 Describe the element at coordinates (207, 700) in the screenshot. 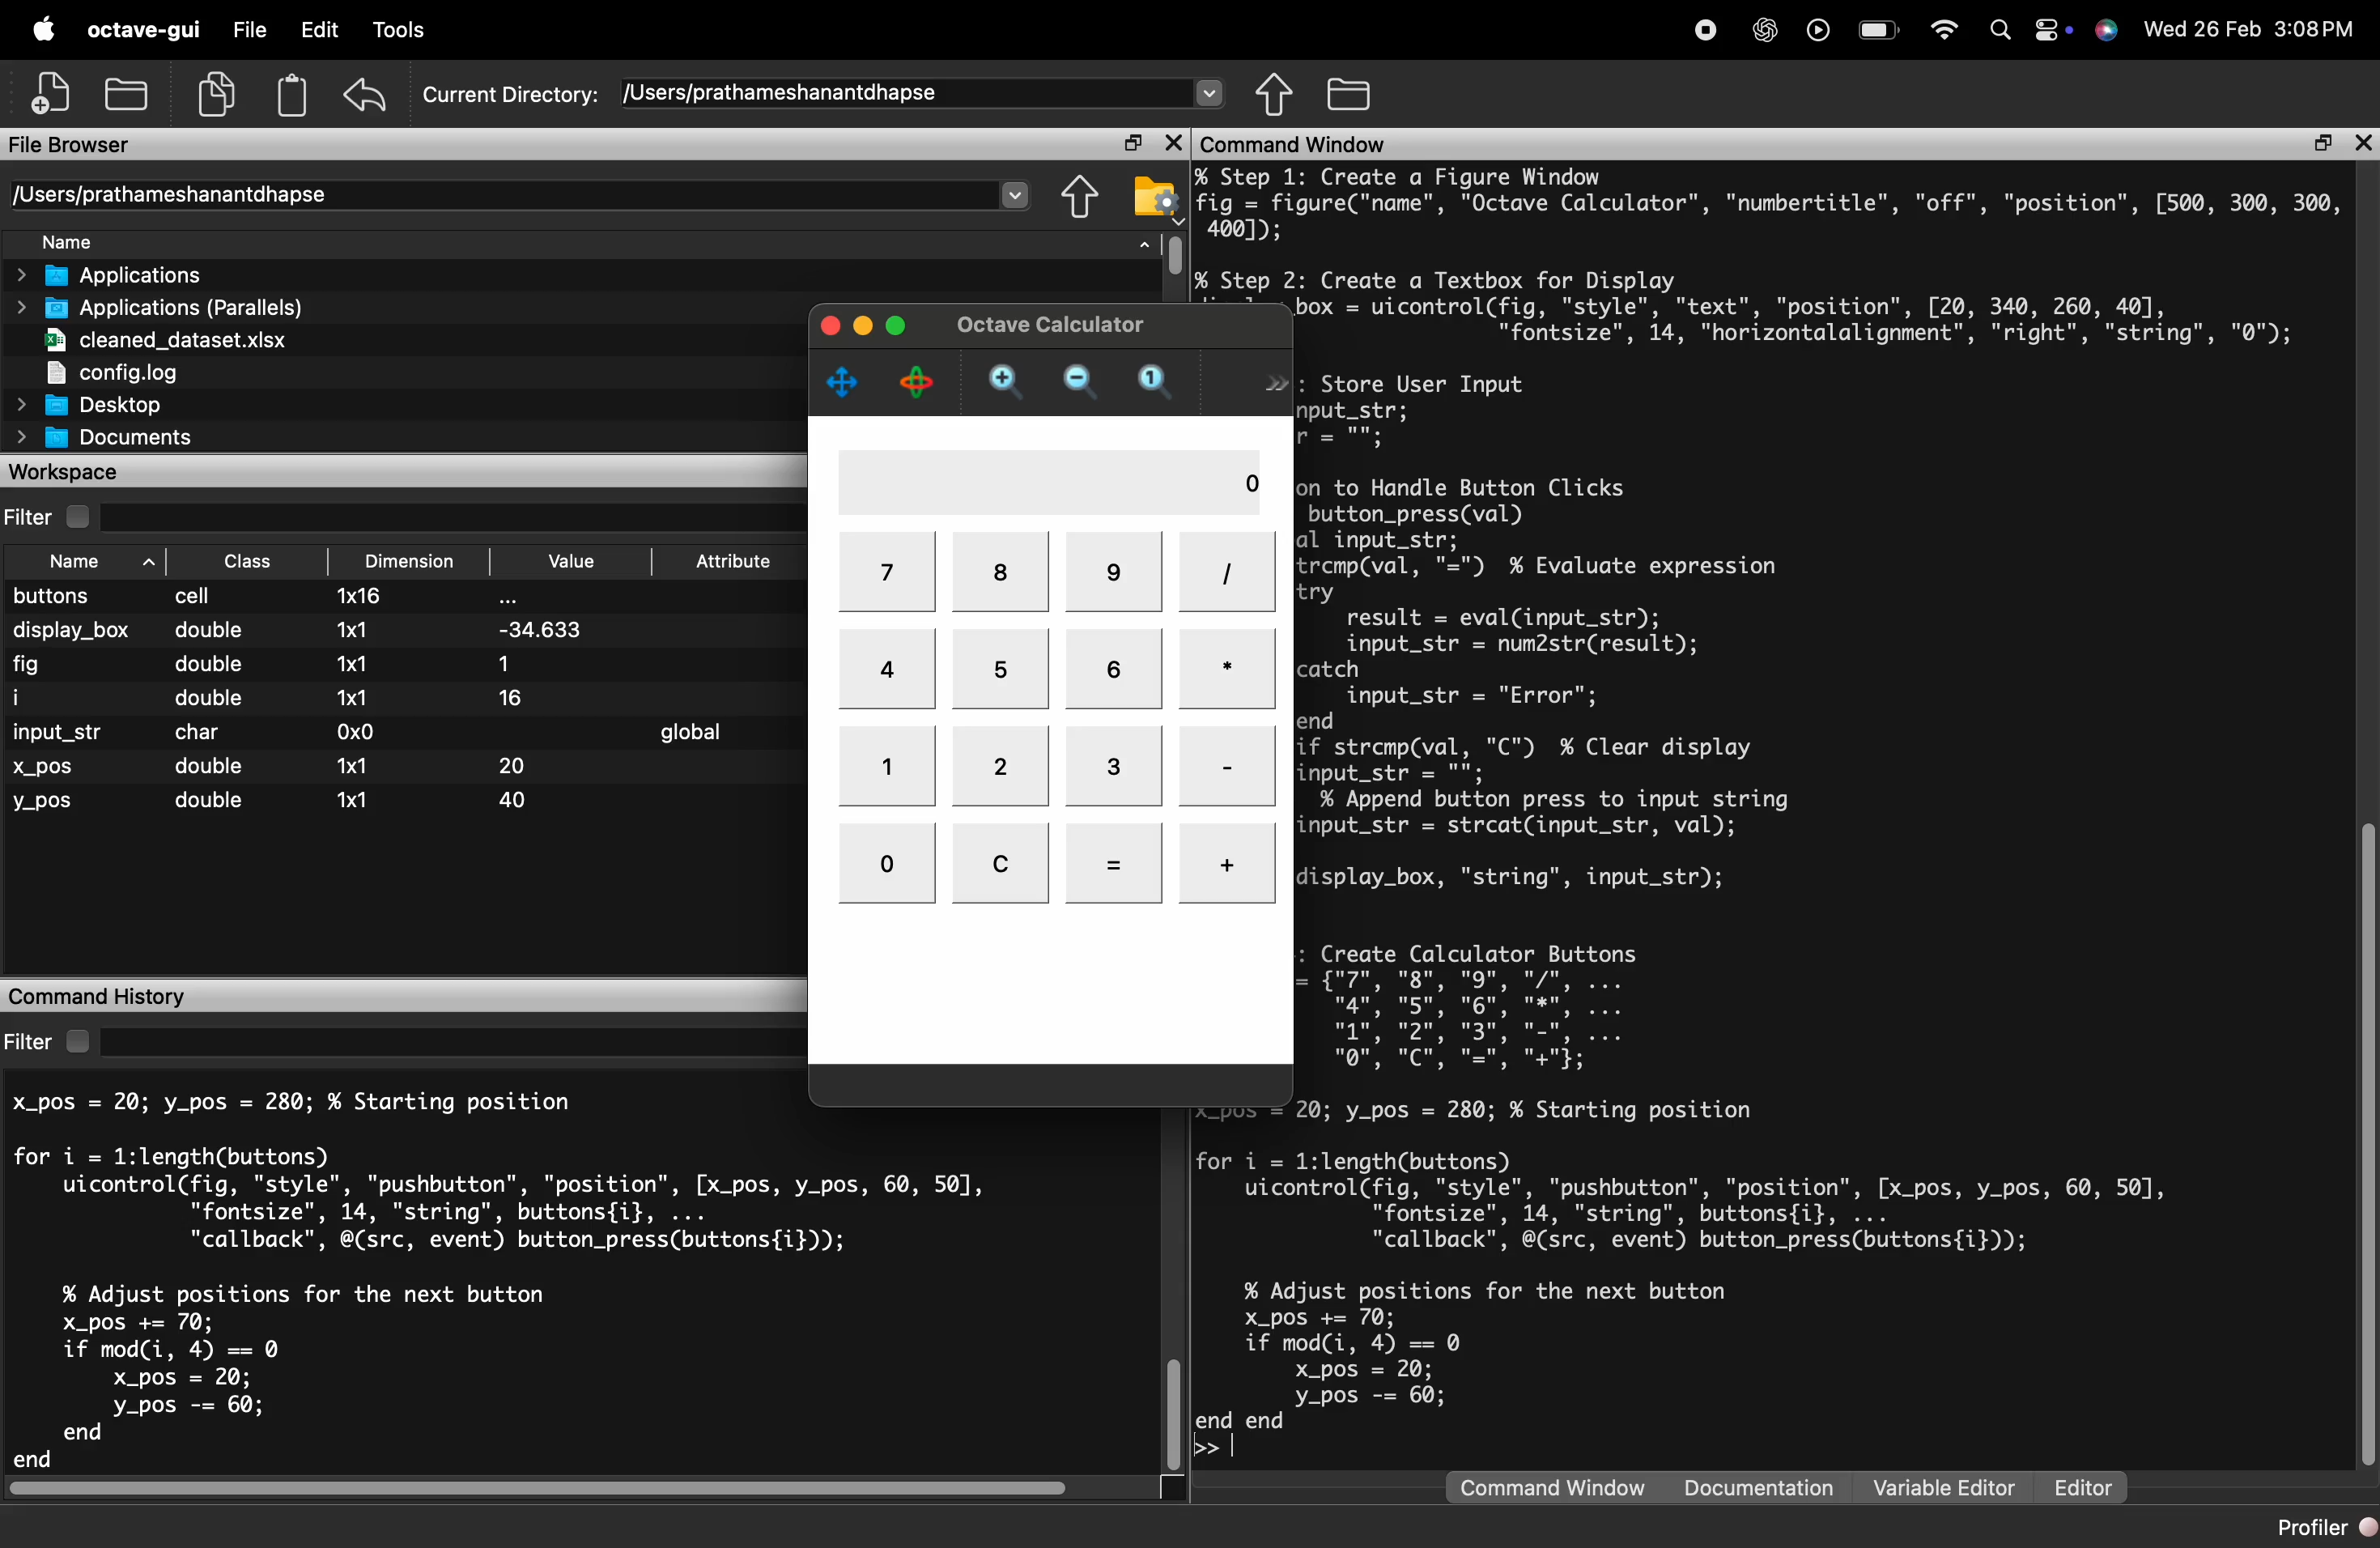

I see `double` at that location.